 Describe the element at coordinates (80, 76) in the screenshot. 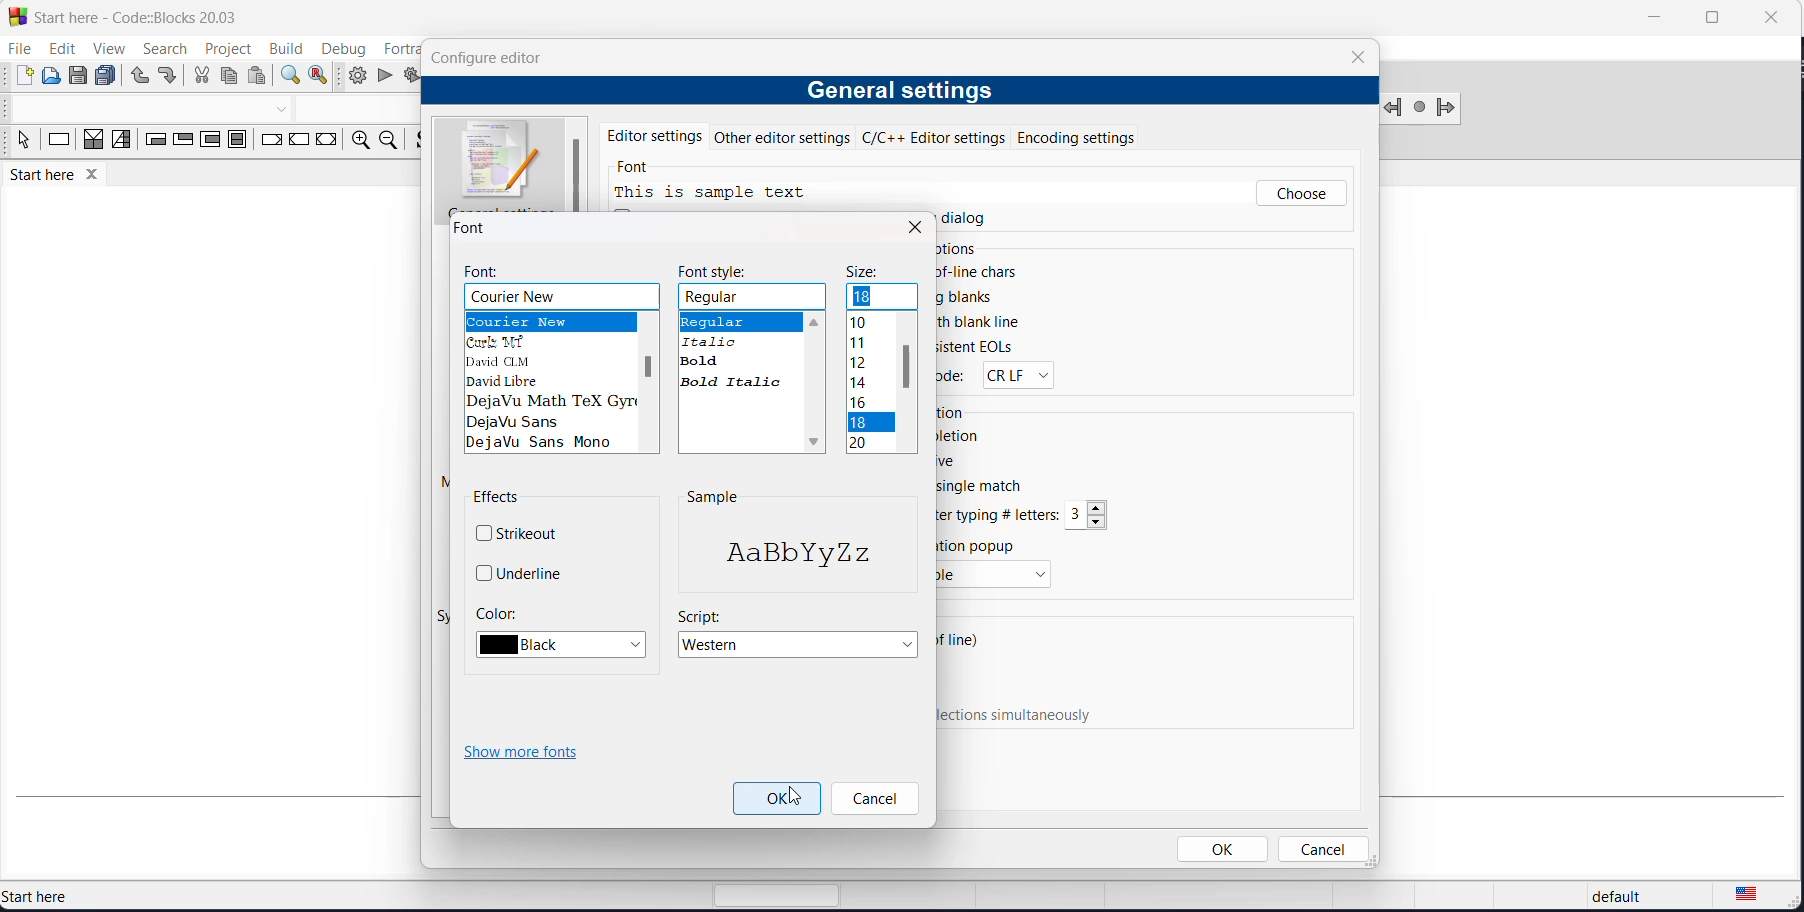

I see `save ` at that location.